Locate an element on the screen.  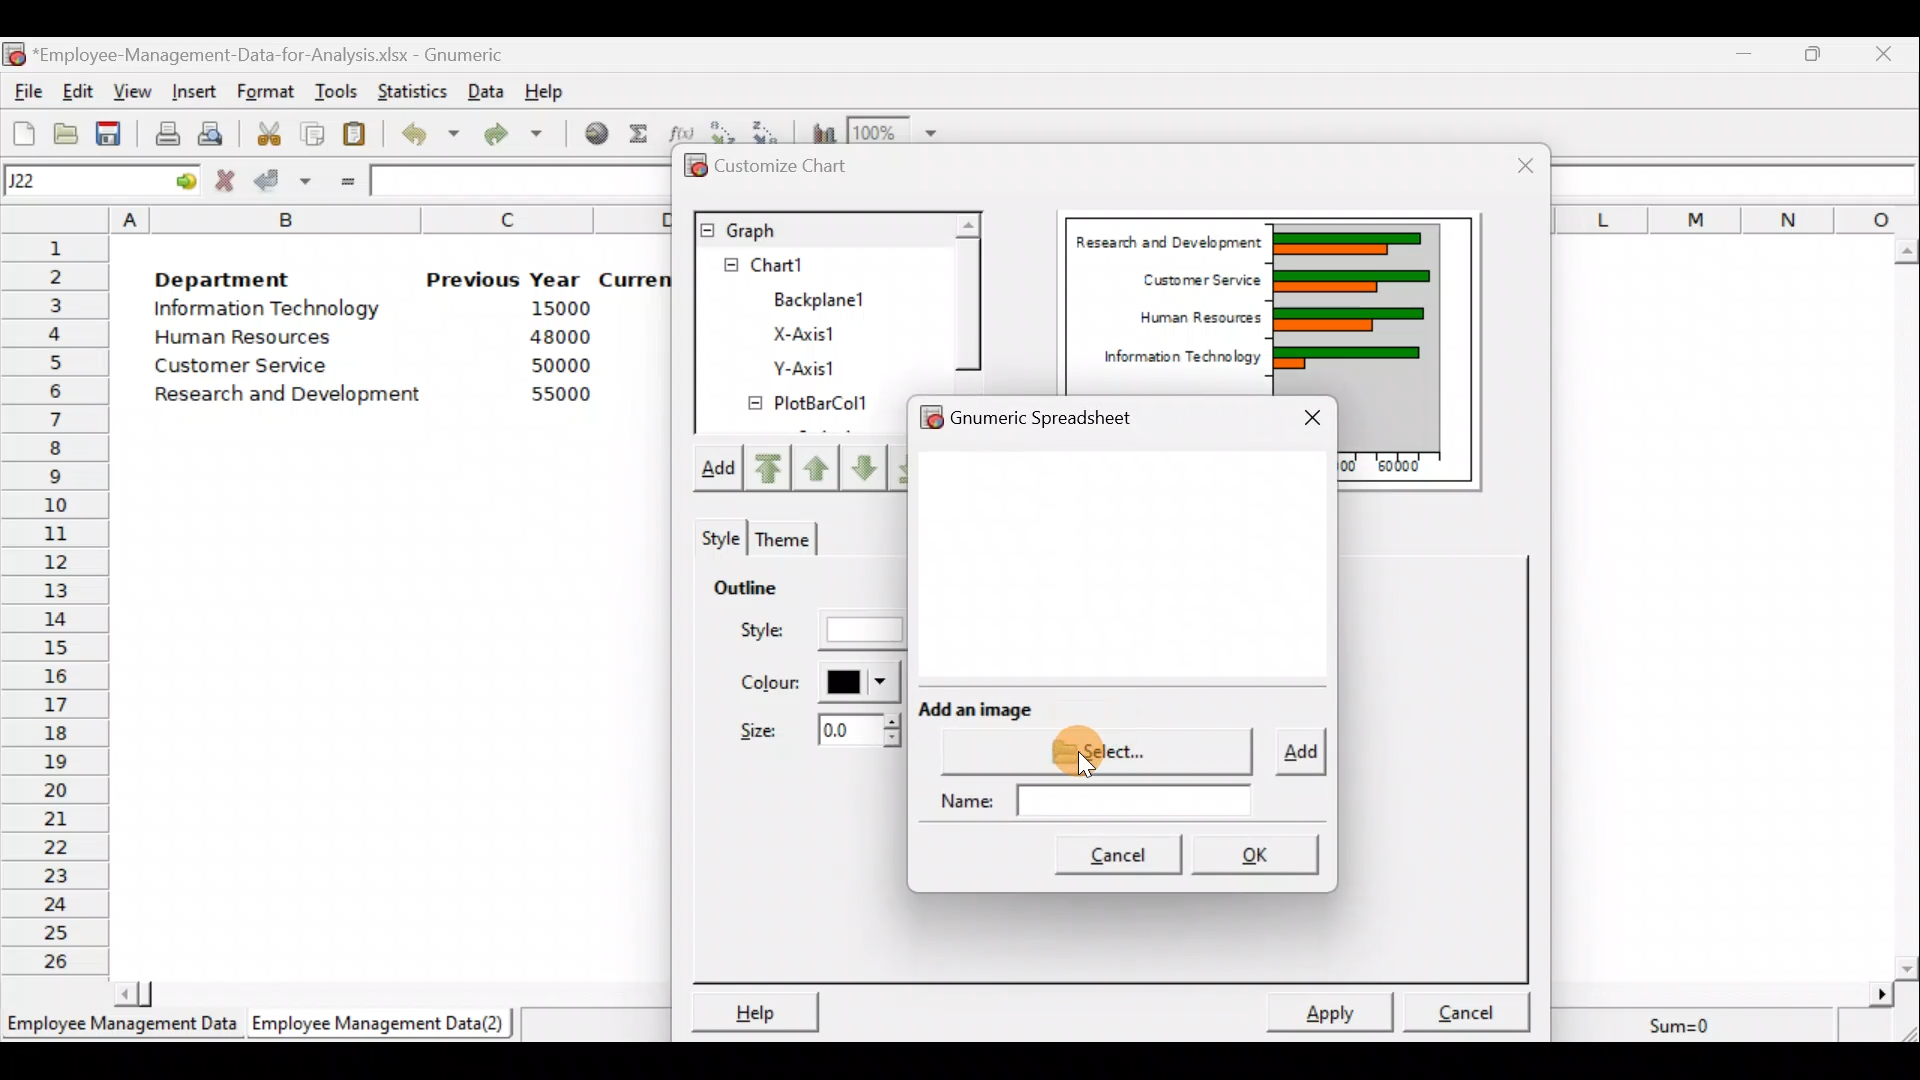
Add is located at coordinates (724, 470).